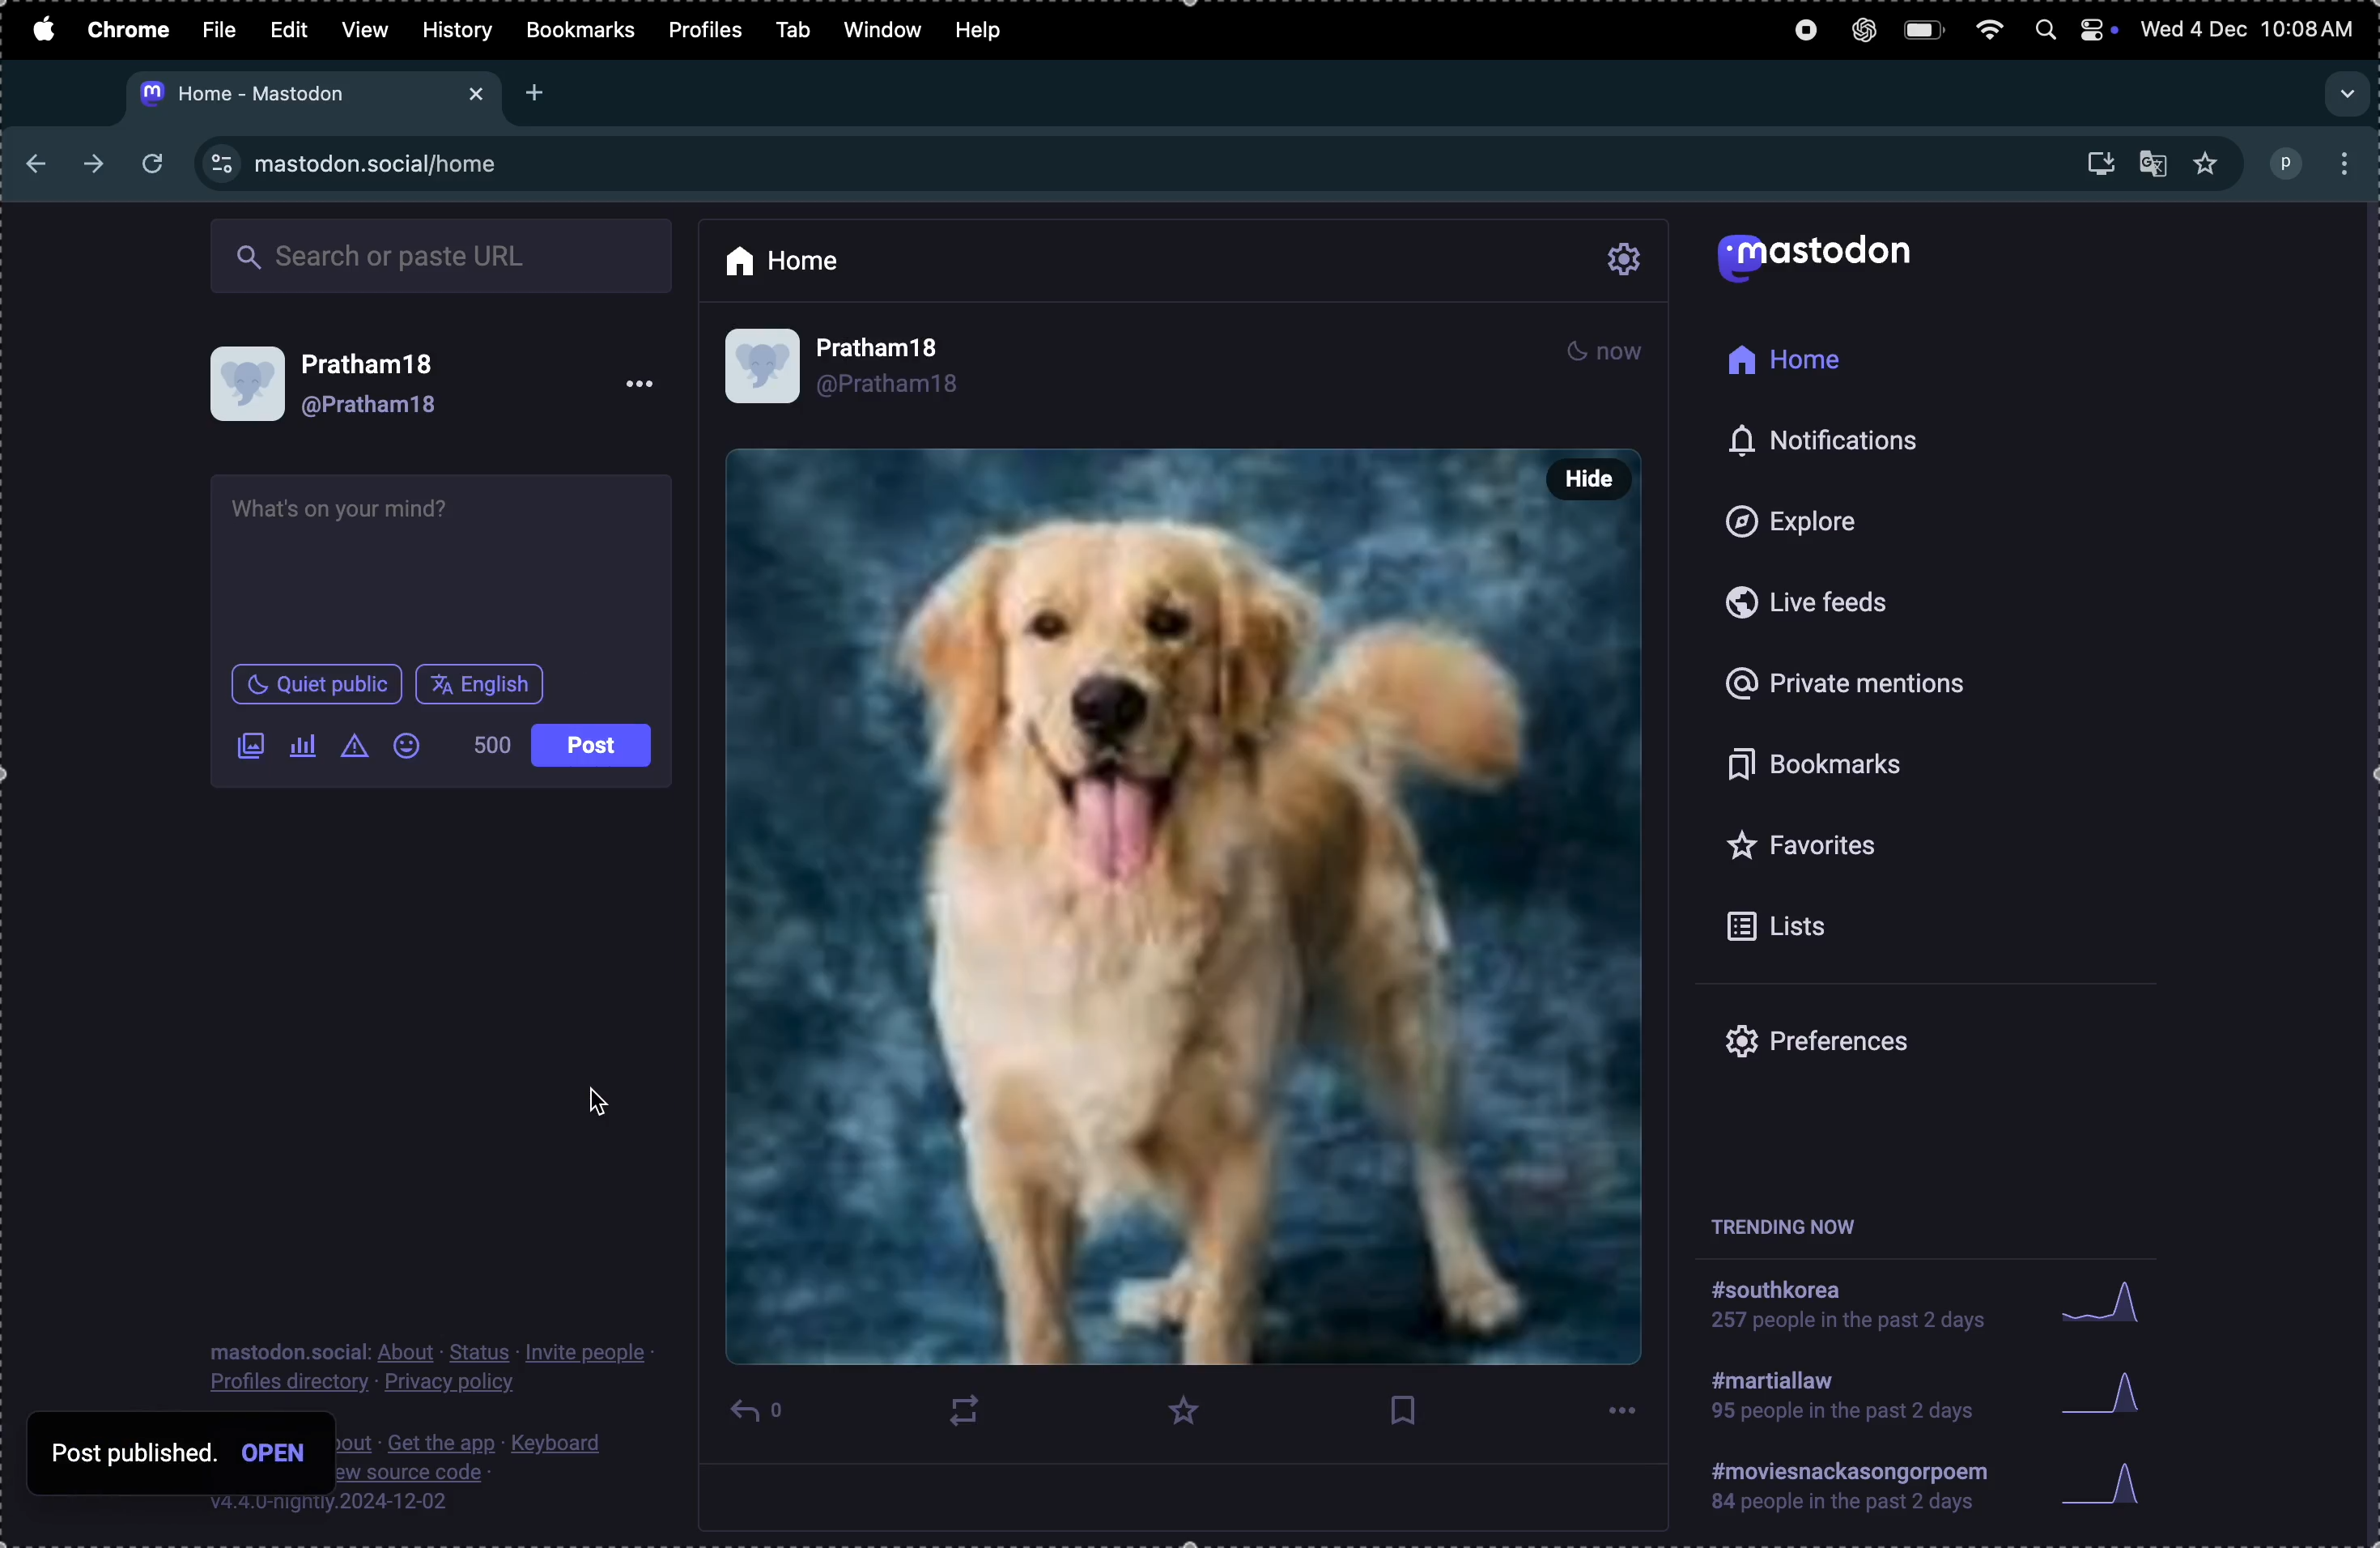  What do you see at coordinates (969, 1413) in the screenshot?
I see `boost` at bounding box center [969, 1413].